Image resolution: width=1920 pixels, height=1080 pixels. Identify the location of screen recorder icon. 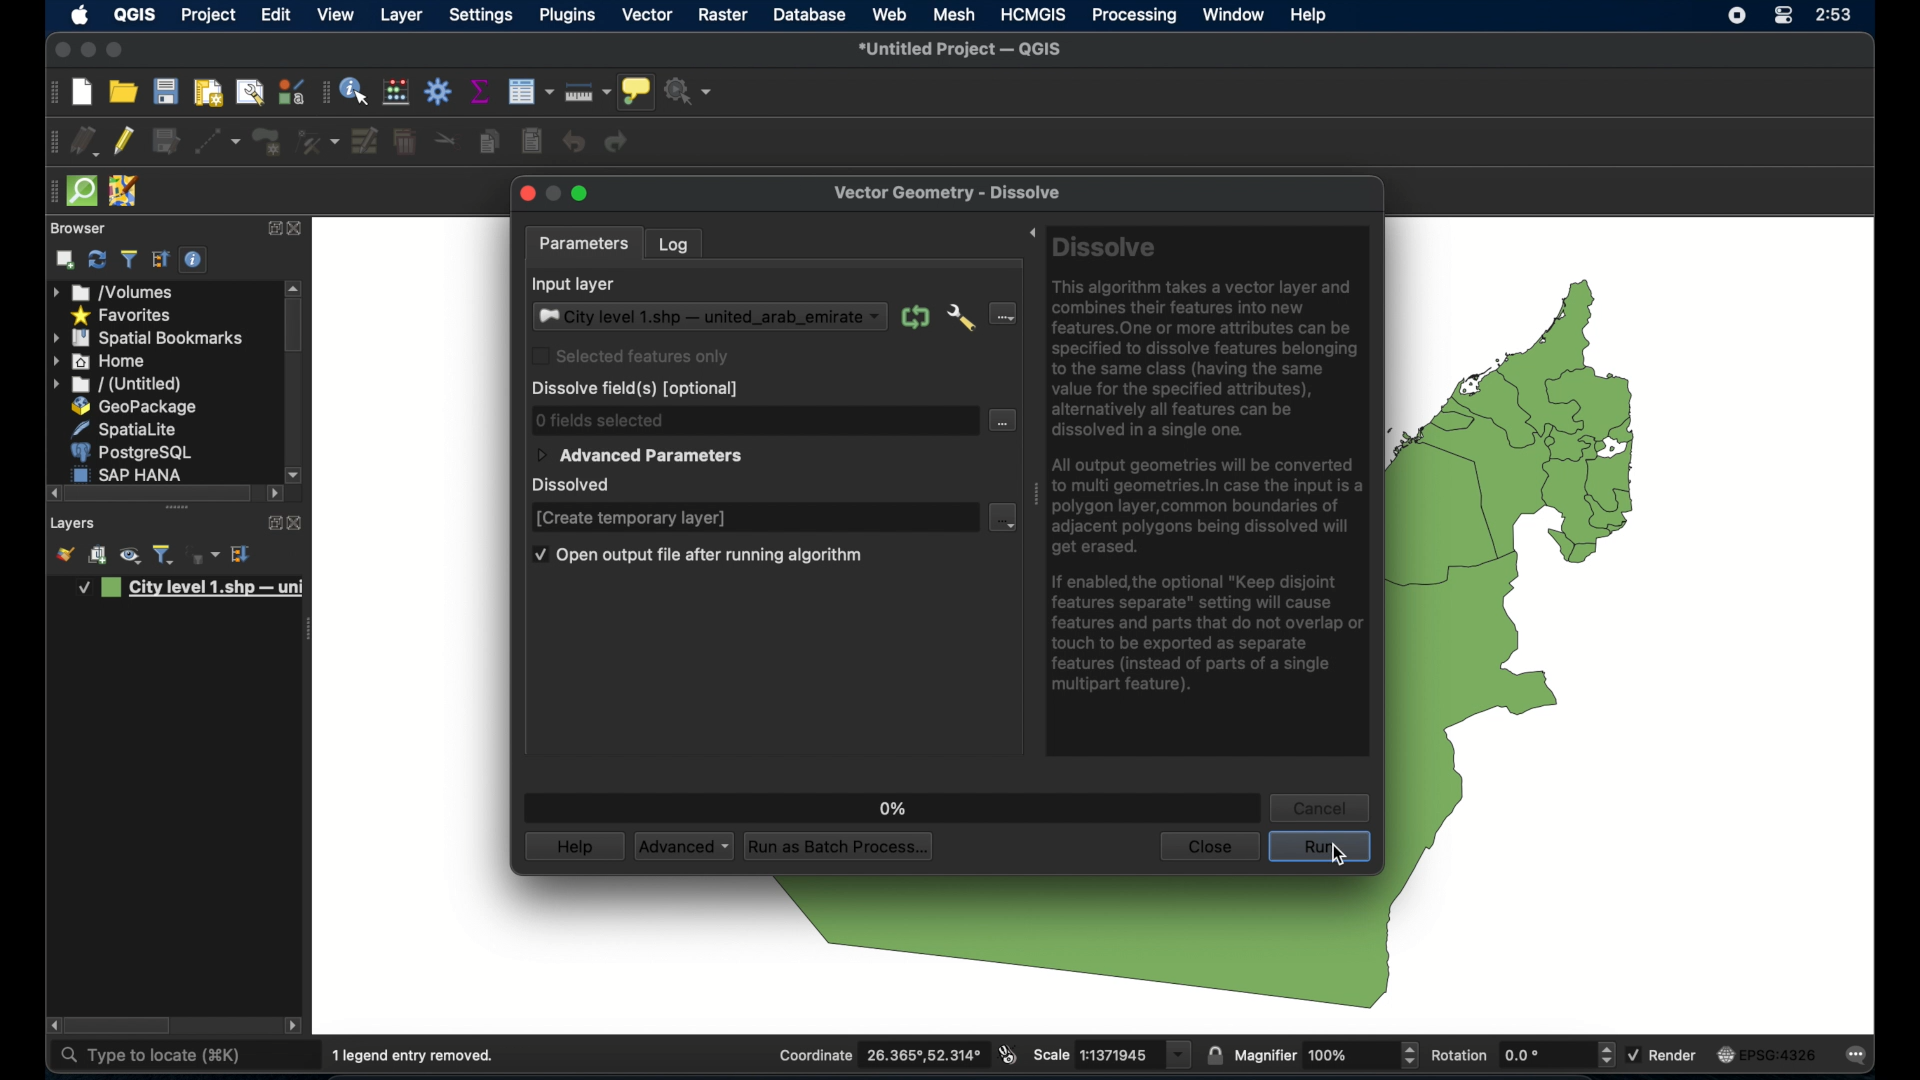
(1736, 17).